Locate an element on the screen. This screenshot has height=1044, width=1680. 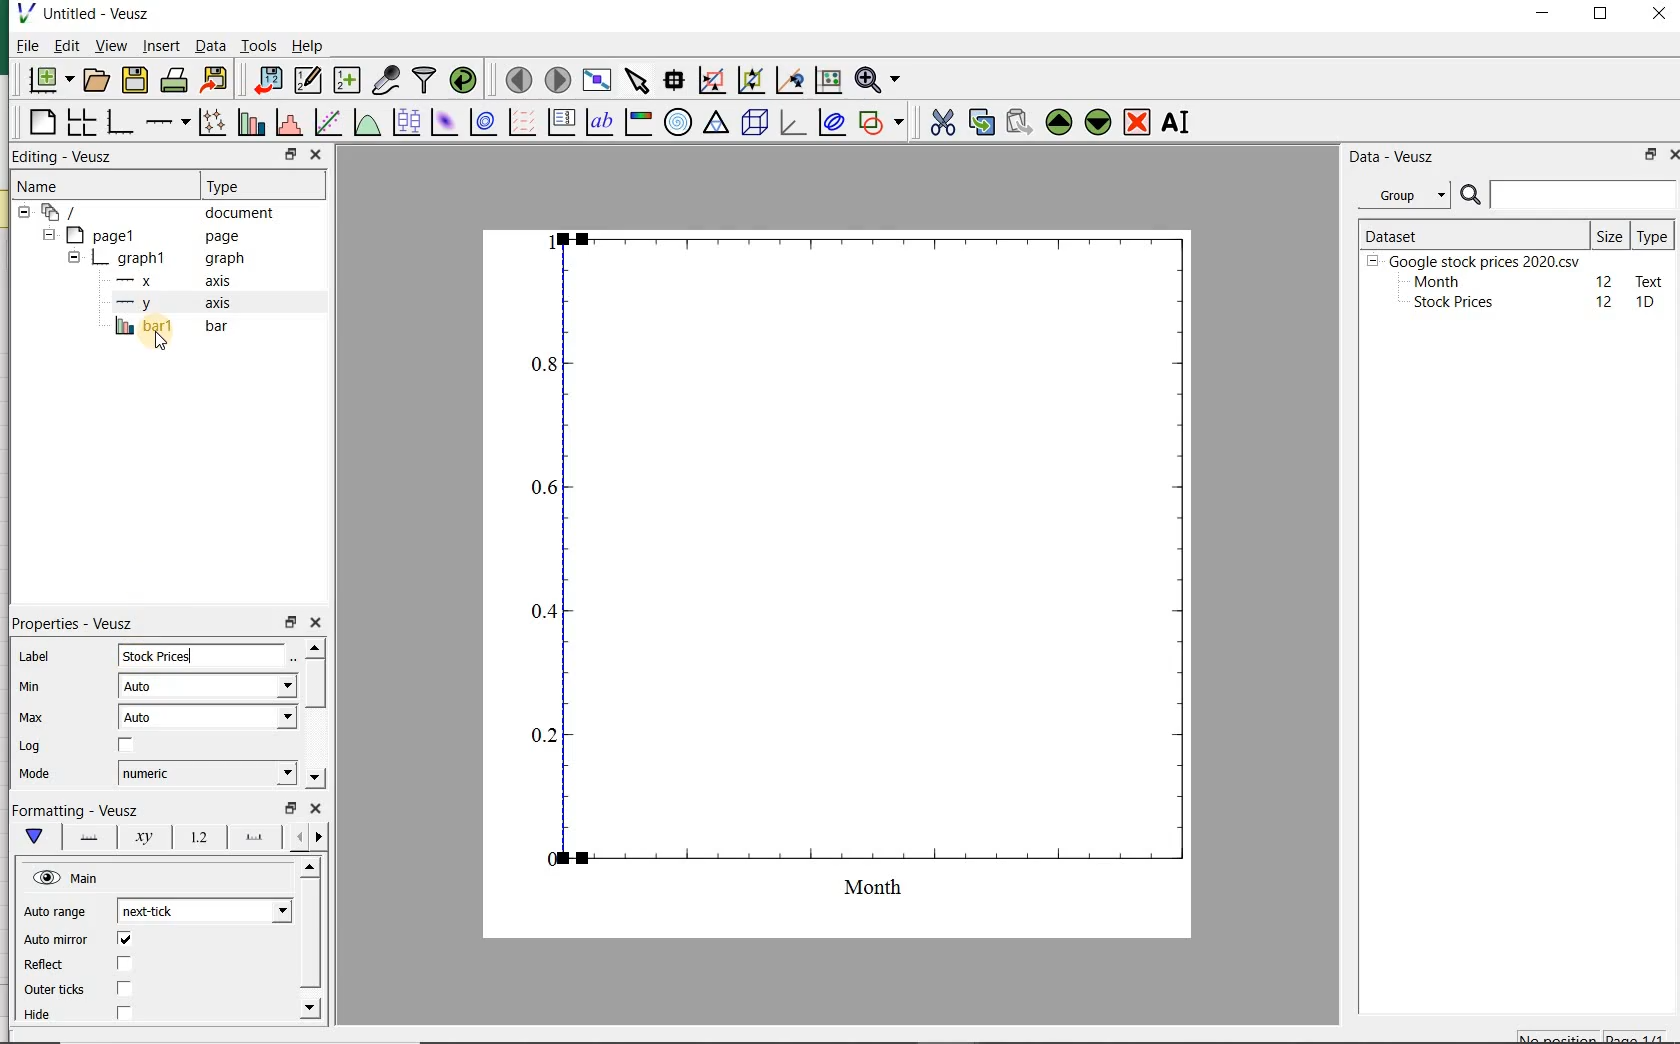
plot box plots is located at coordinates (403, 124).